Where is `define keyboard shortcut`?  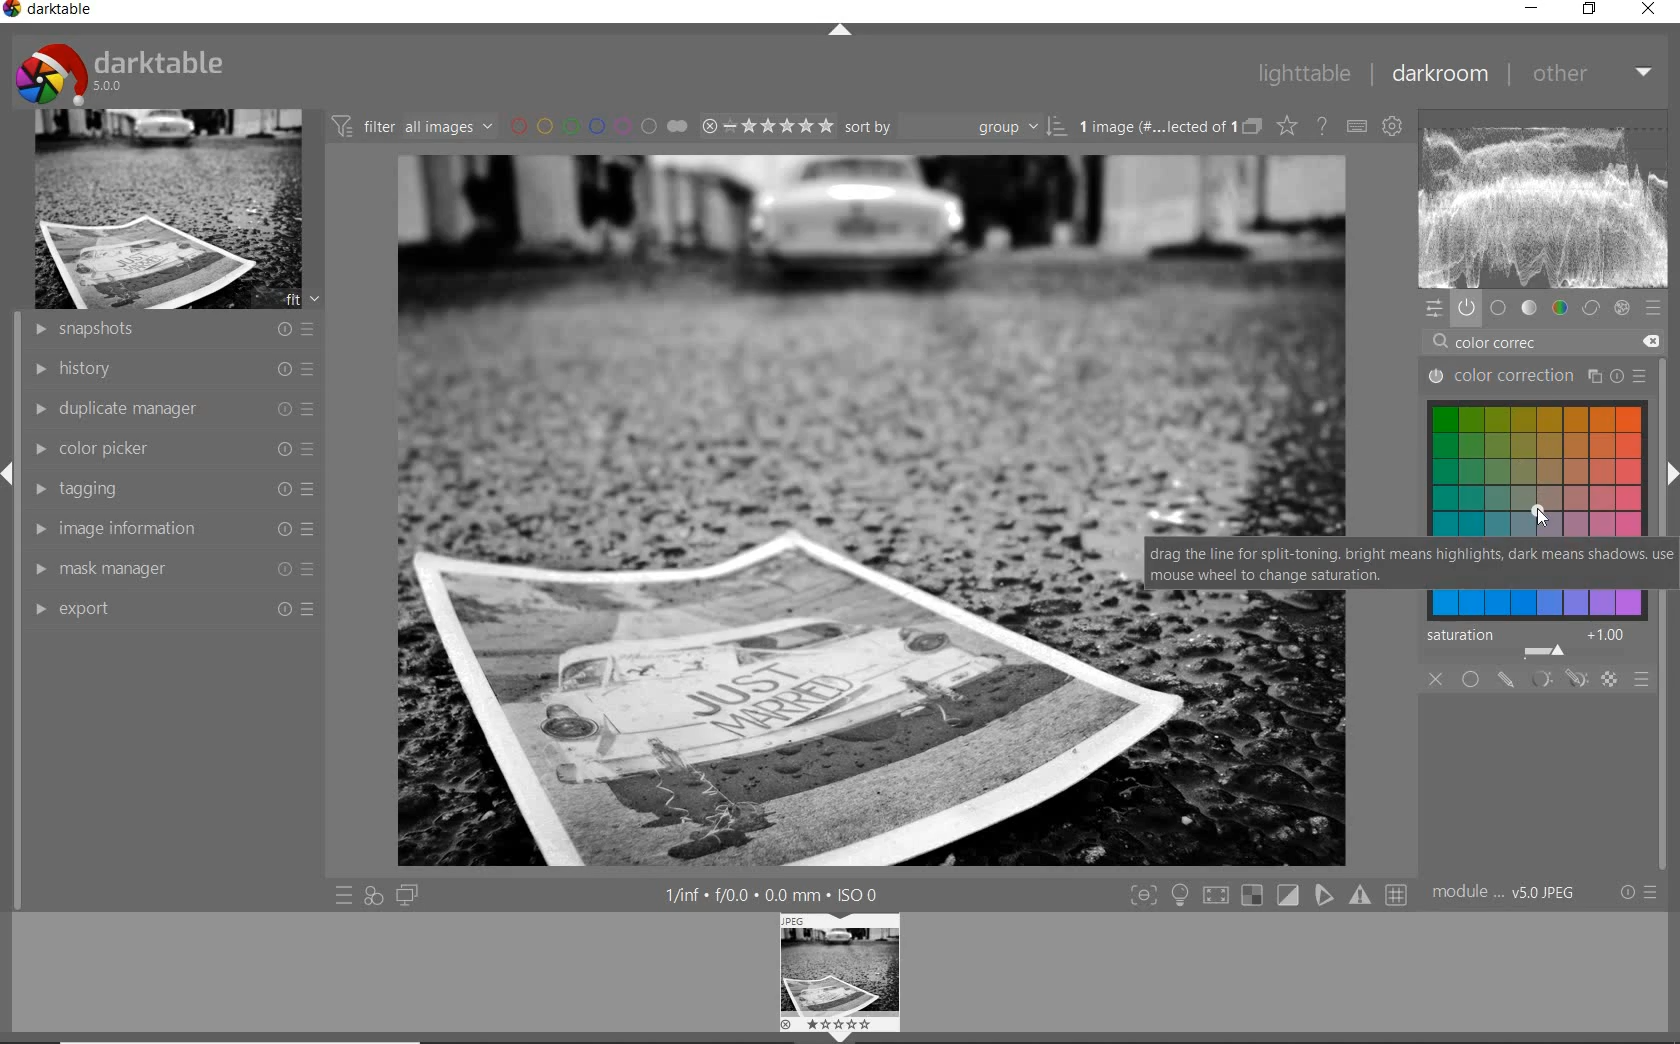
define keyboard shortcut is located at coordinates (1357, 125).